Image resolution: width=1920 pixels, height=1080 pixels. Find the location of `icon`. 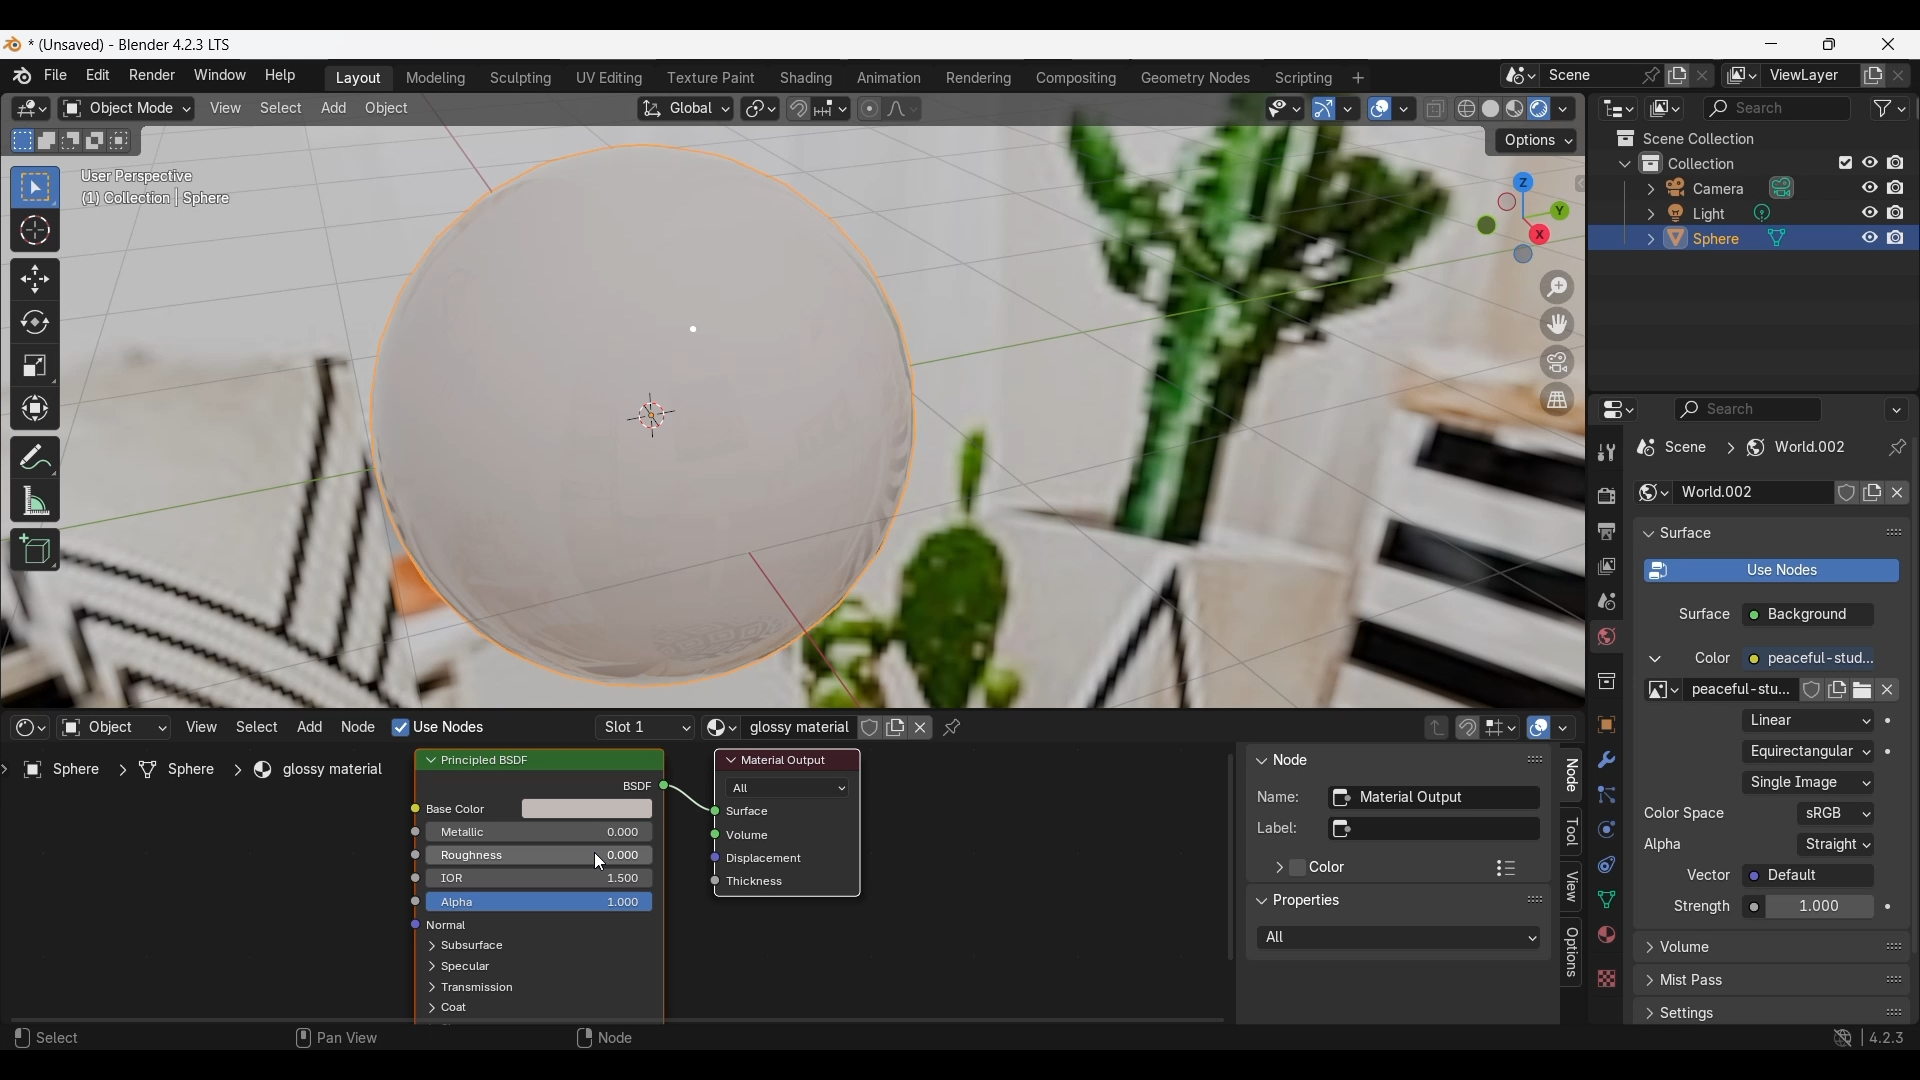

icon is located at coordinates (702, 833).